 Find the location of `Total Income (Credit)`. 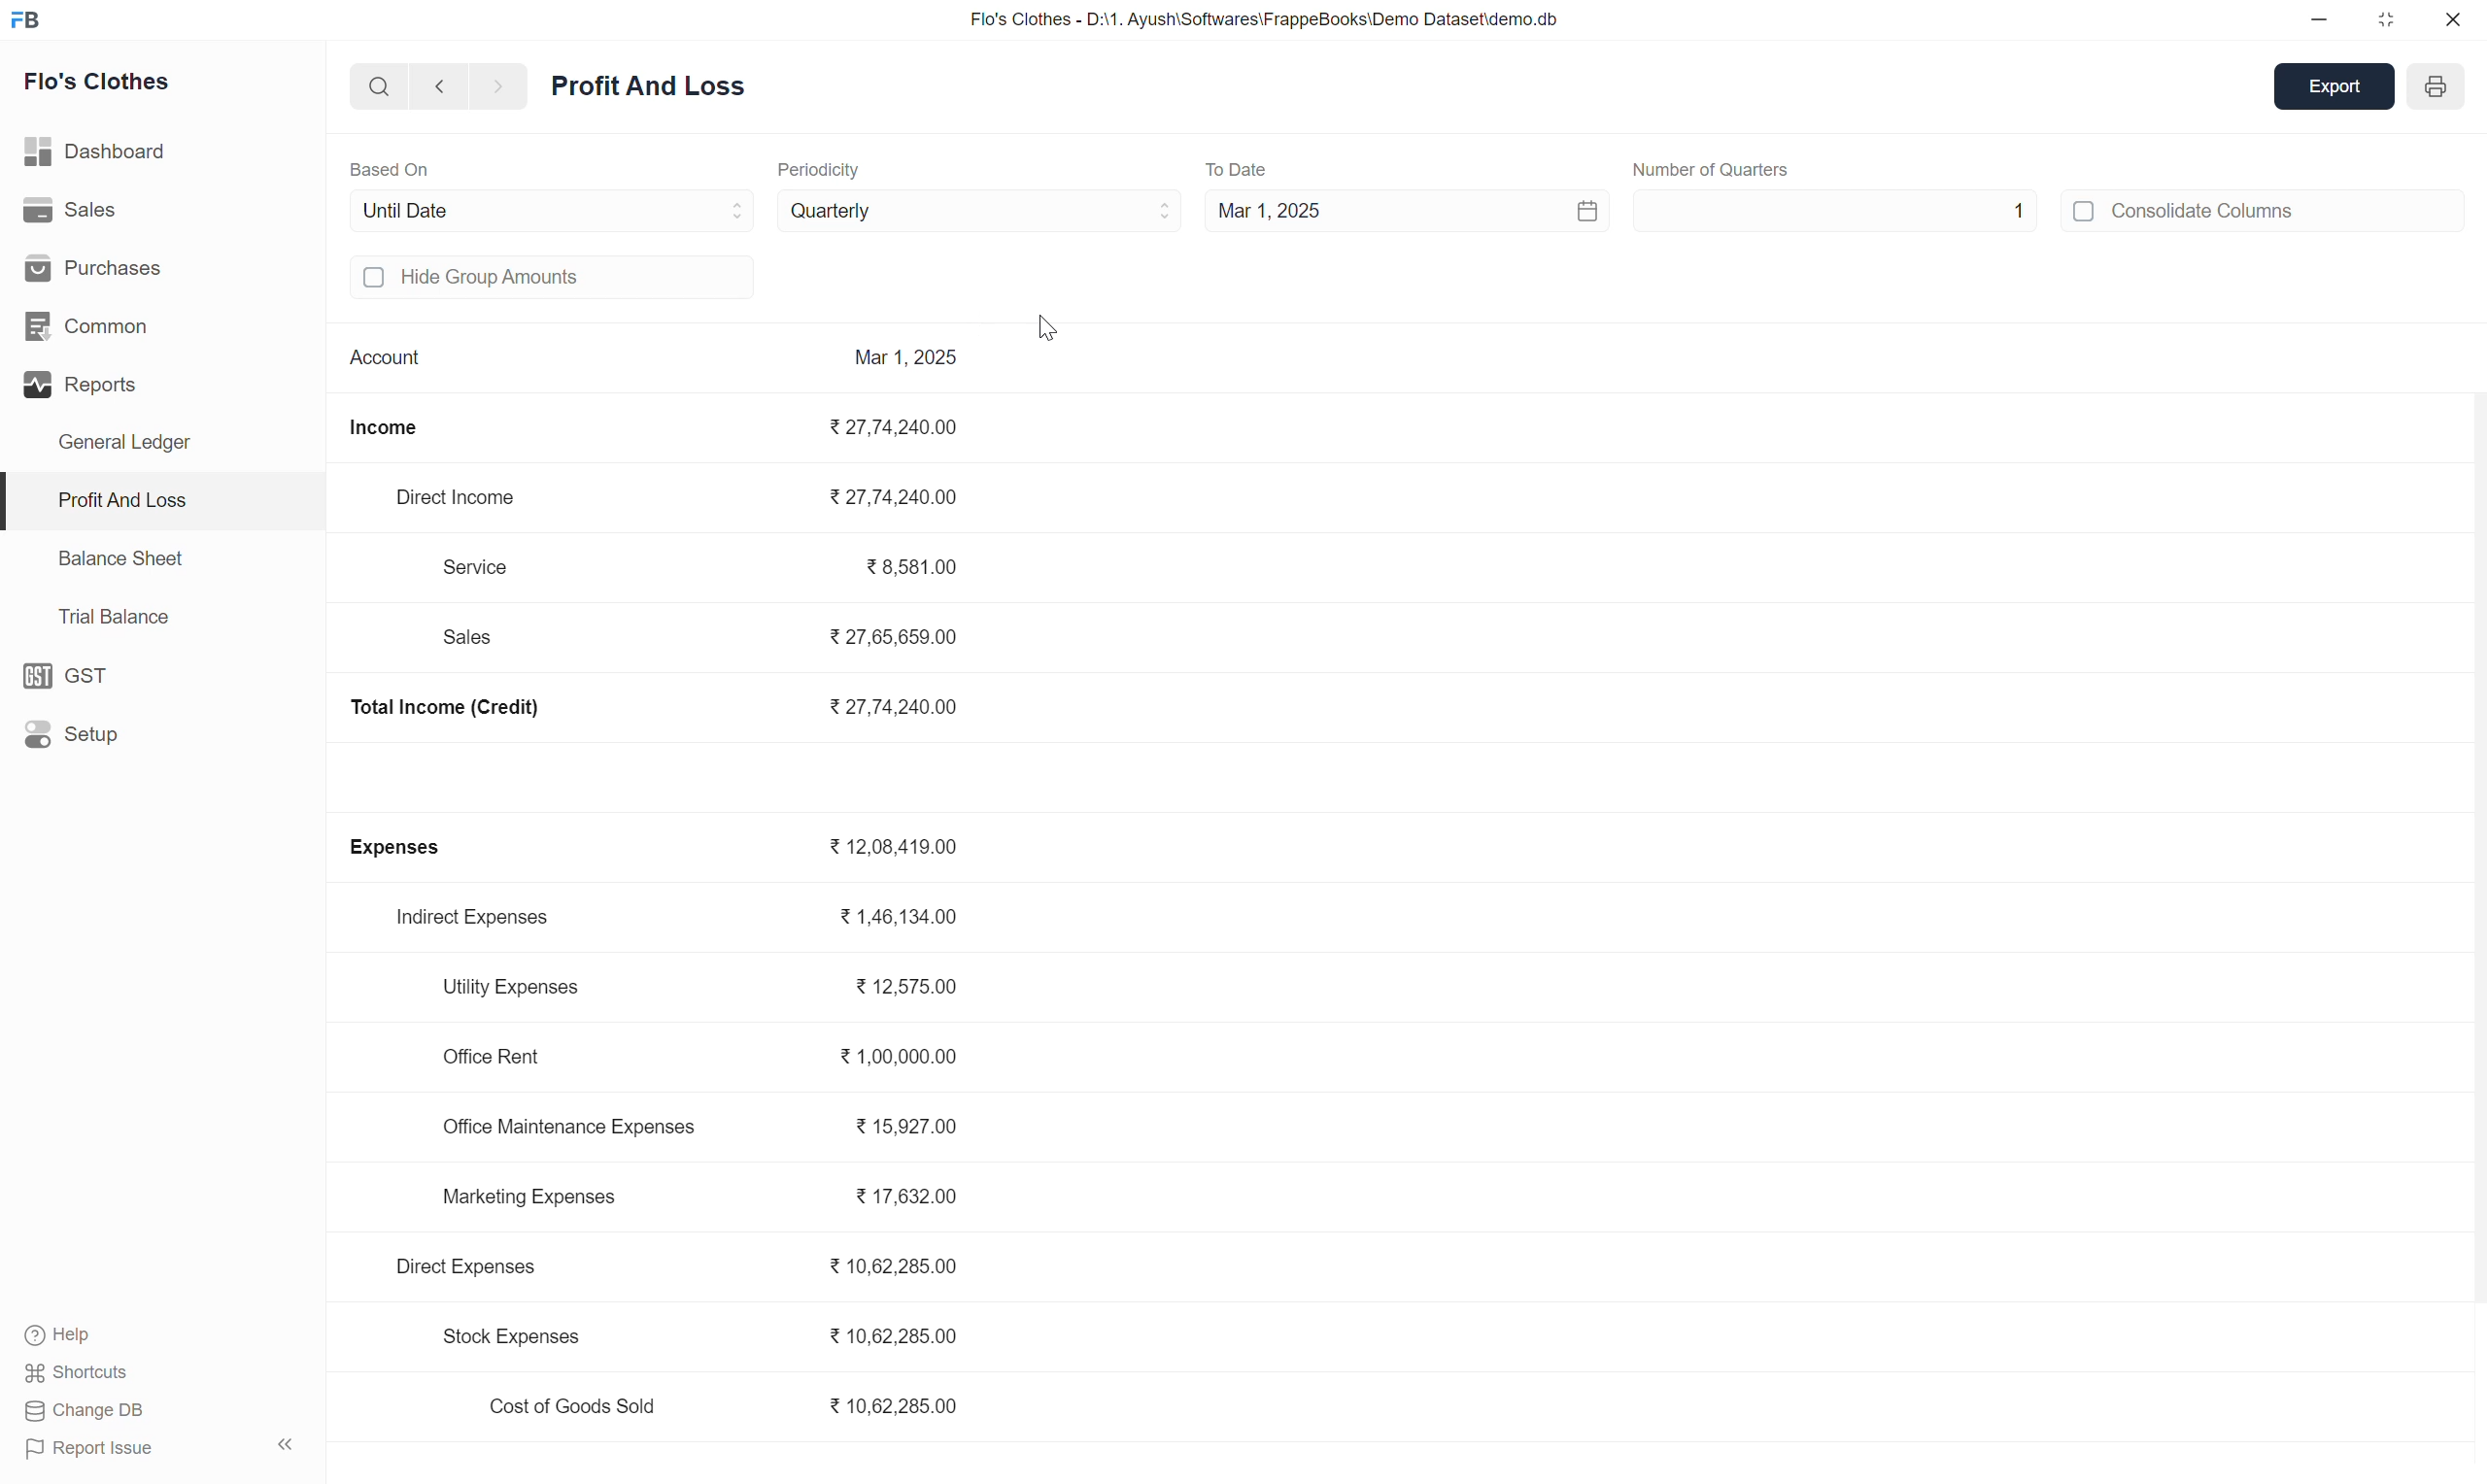

Total Income (Credit) is located at coordinates (471, 711).